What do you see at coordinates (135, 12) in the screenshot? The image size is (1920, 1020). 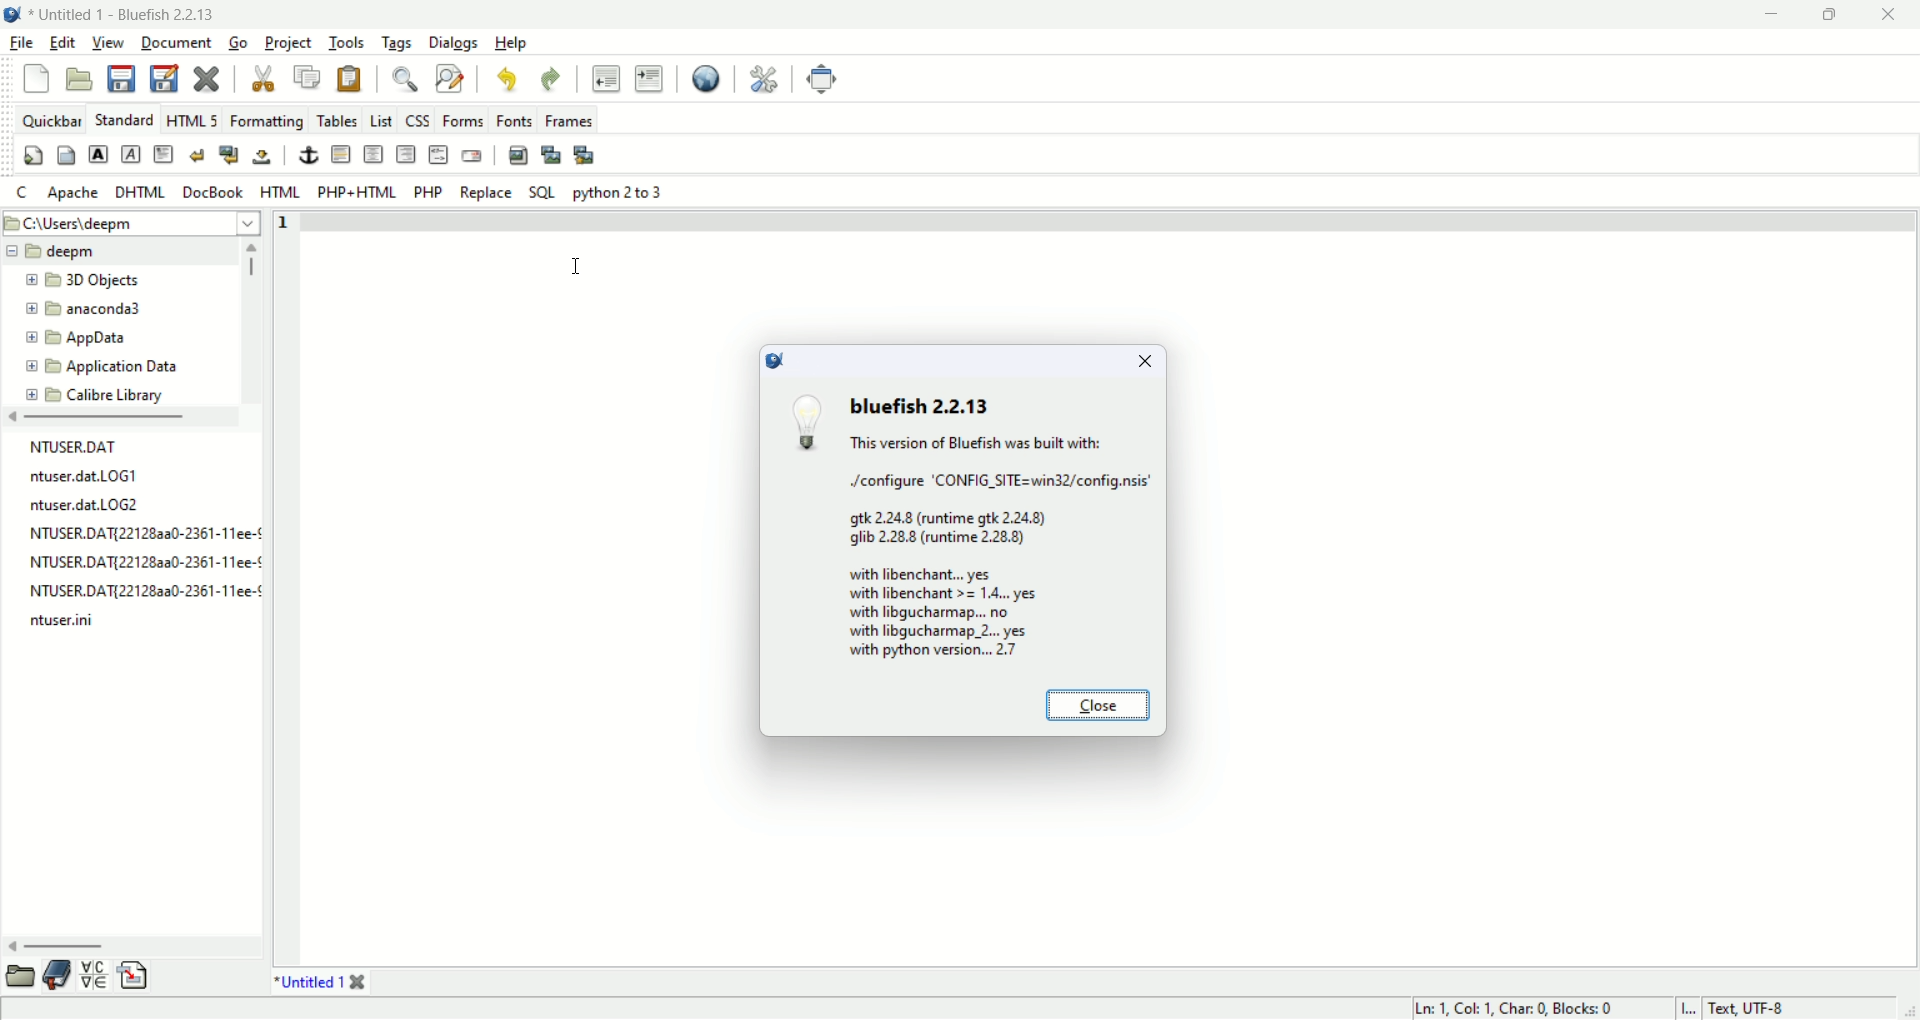 I see `document name` at bounding box center [135, 12].